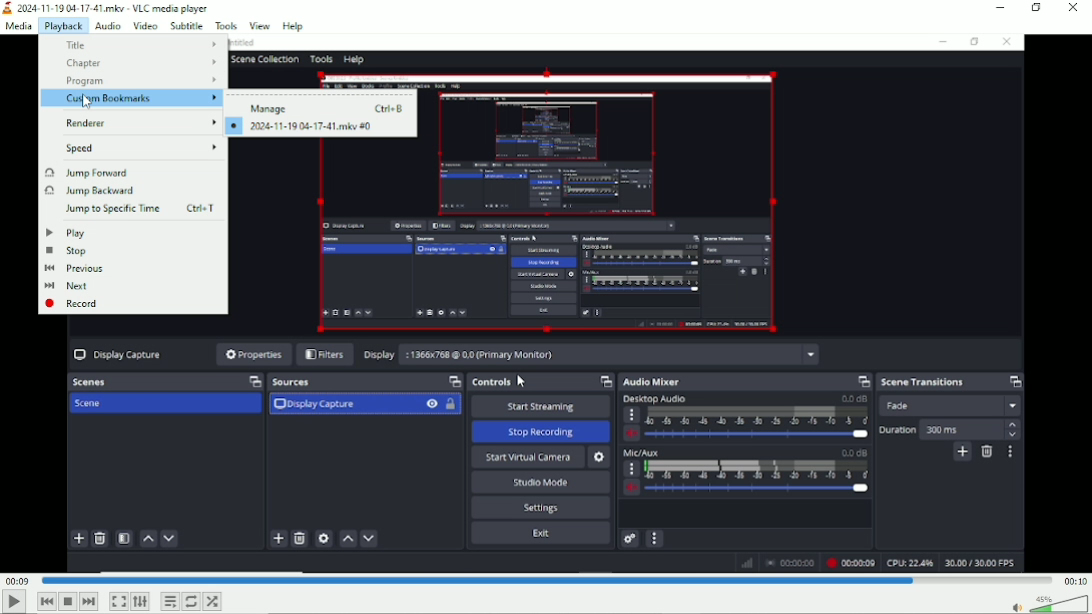  Describe the element at coordinates (68, 232) in the screenshot. I see `Play` at that location.